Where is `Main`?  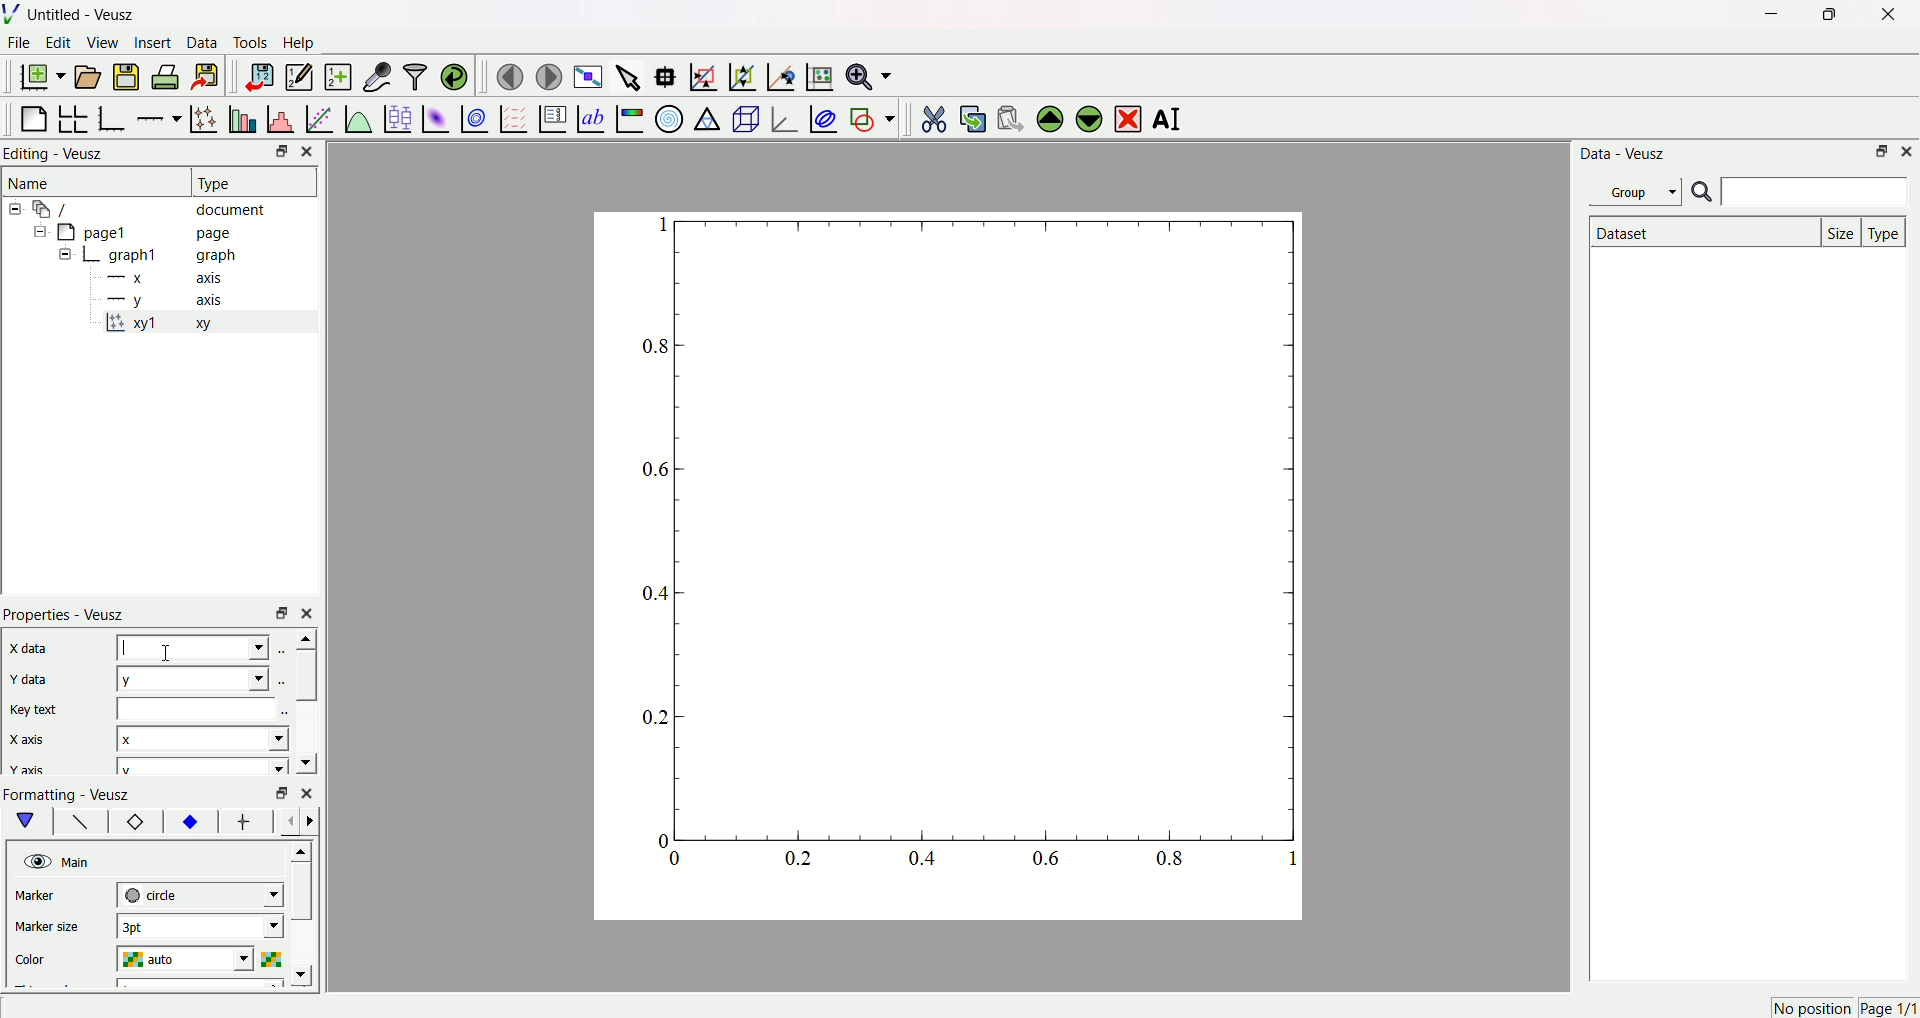
Main is located at coordinates (79, 861).